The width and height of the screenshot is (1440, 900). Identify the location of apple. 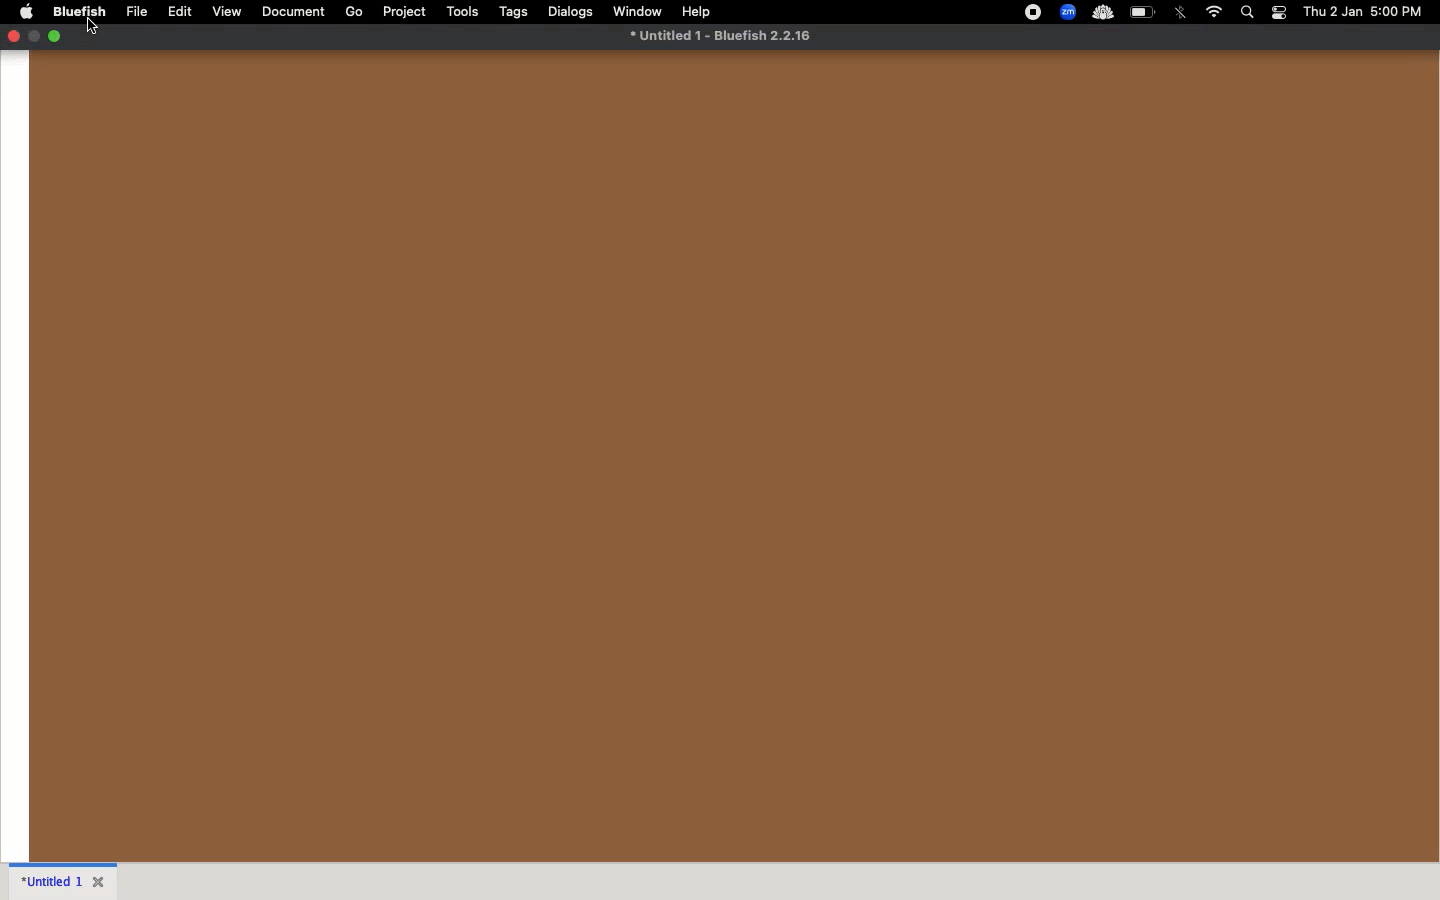
(25, 10).